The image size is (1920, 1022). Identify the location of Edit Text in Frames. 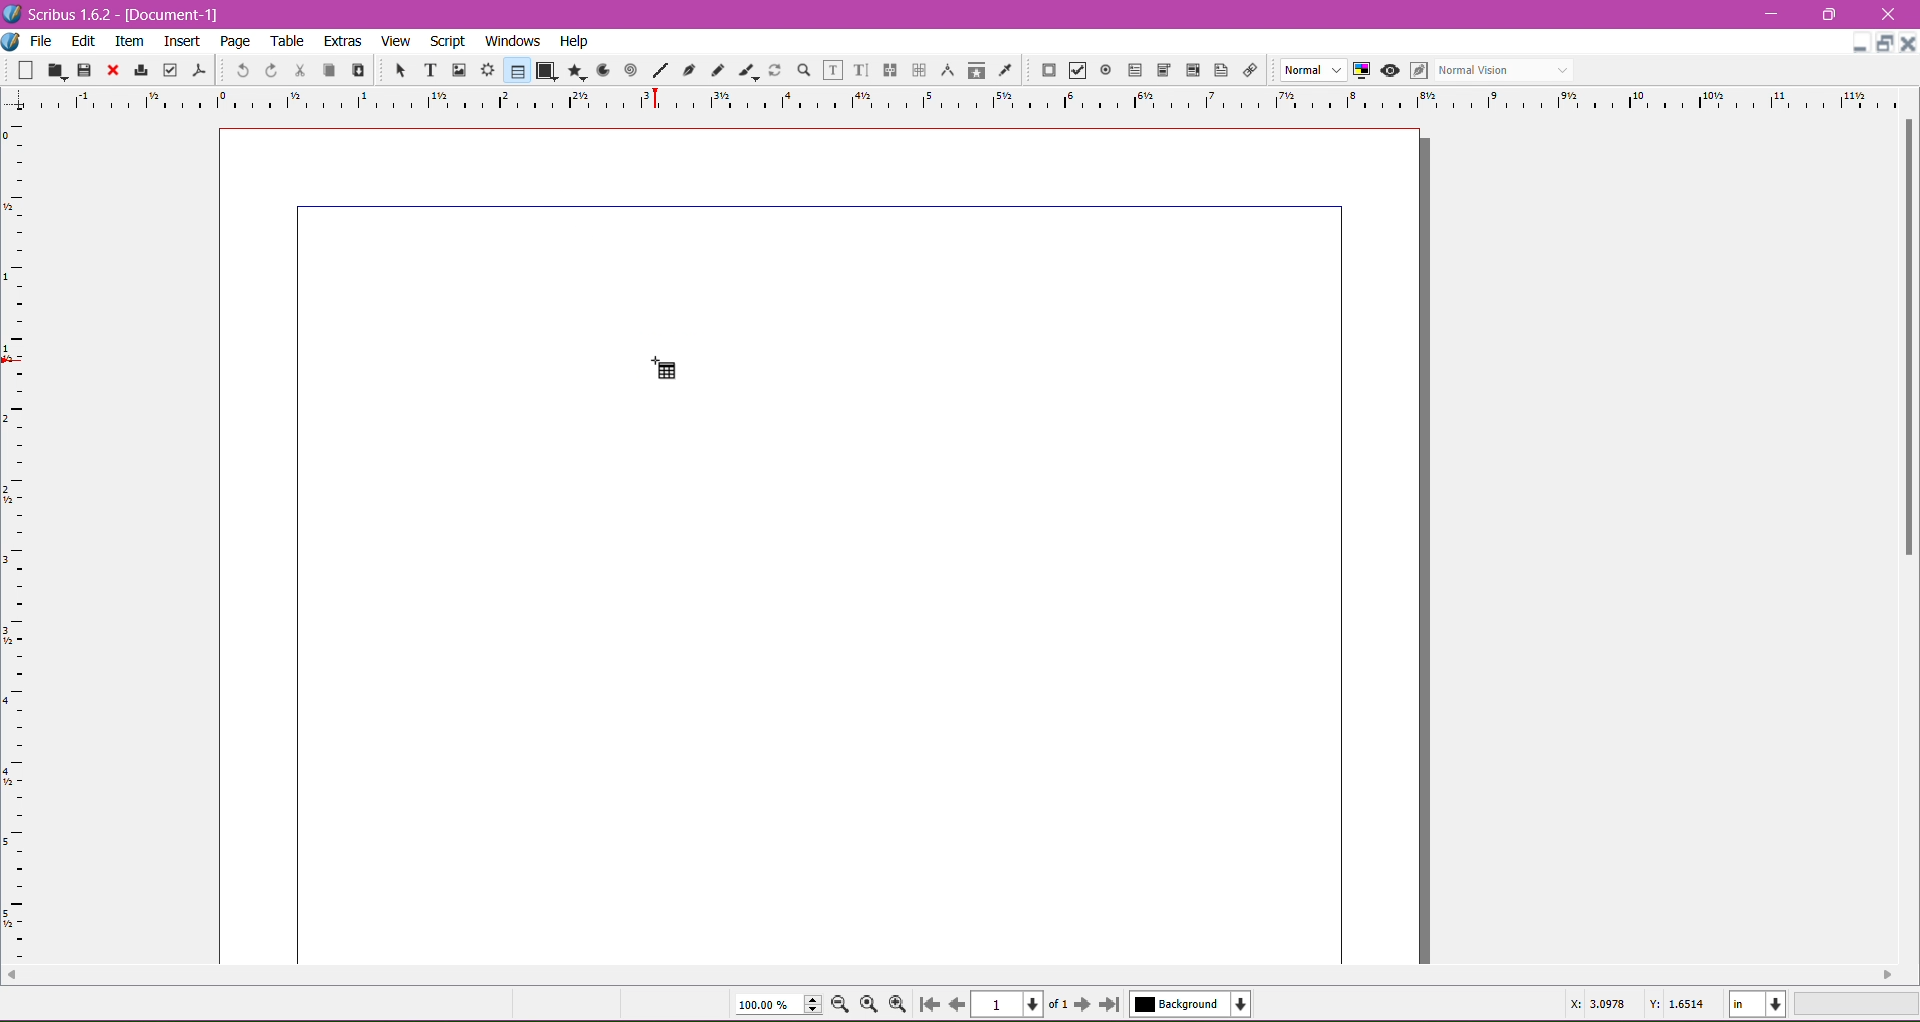
(833, 70).